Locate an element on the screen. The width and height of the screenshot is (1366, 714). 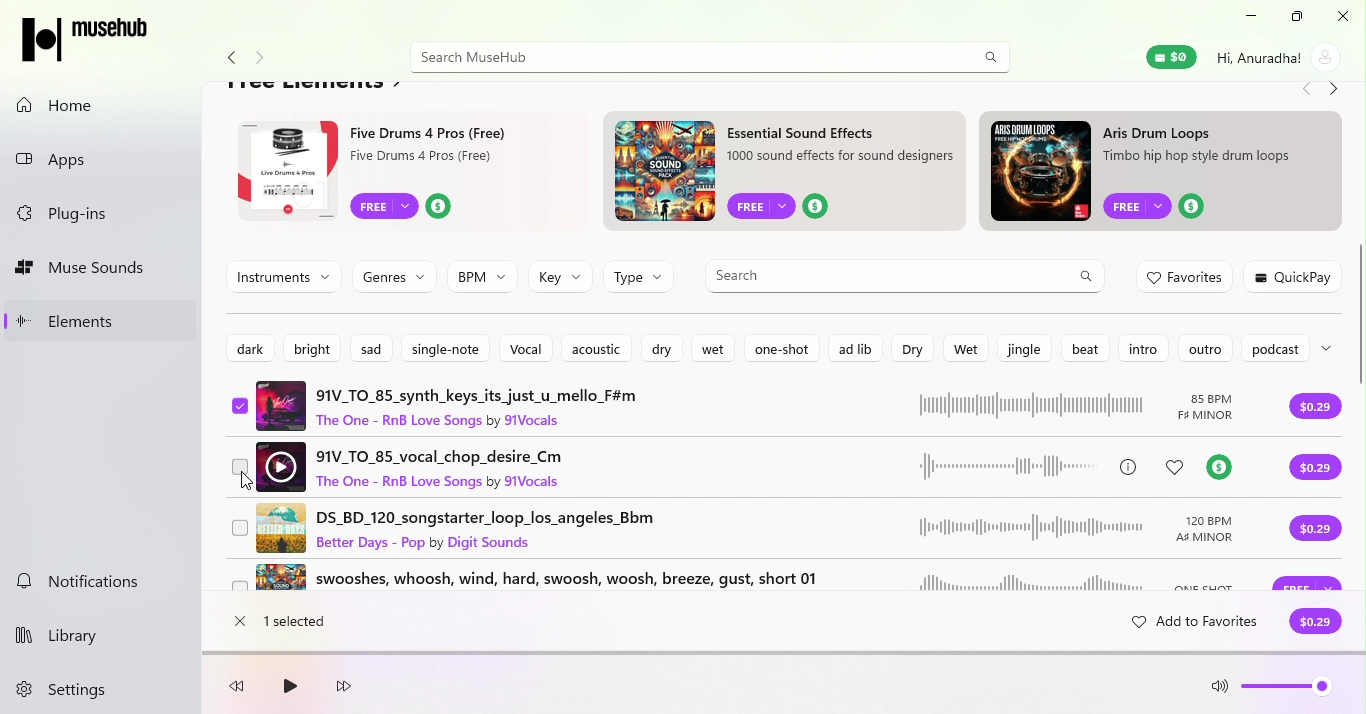
Elements is located at coordinates (102, 320).